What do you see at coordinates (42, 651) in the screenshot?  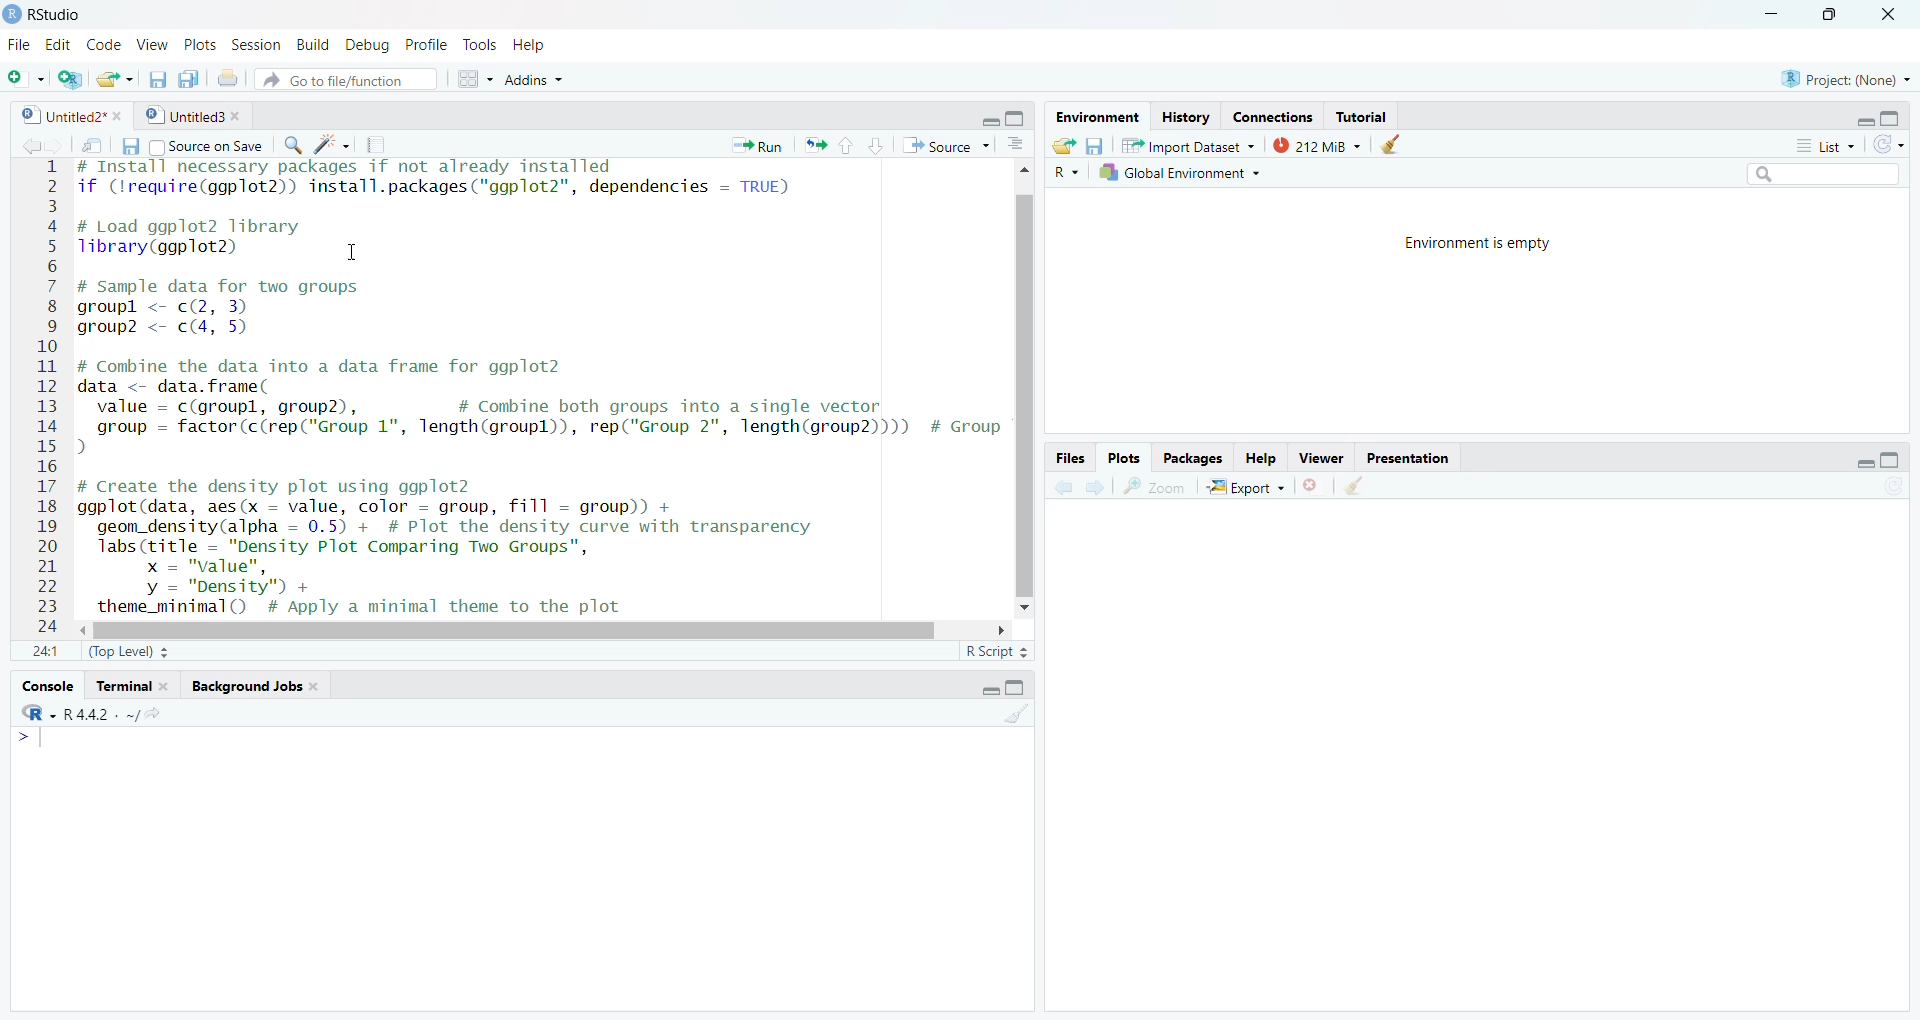 I see `1 1` at bounding box center [42, 651].